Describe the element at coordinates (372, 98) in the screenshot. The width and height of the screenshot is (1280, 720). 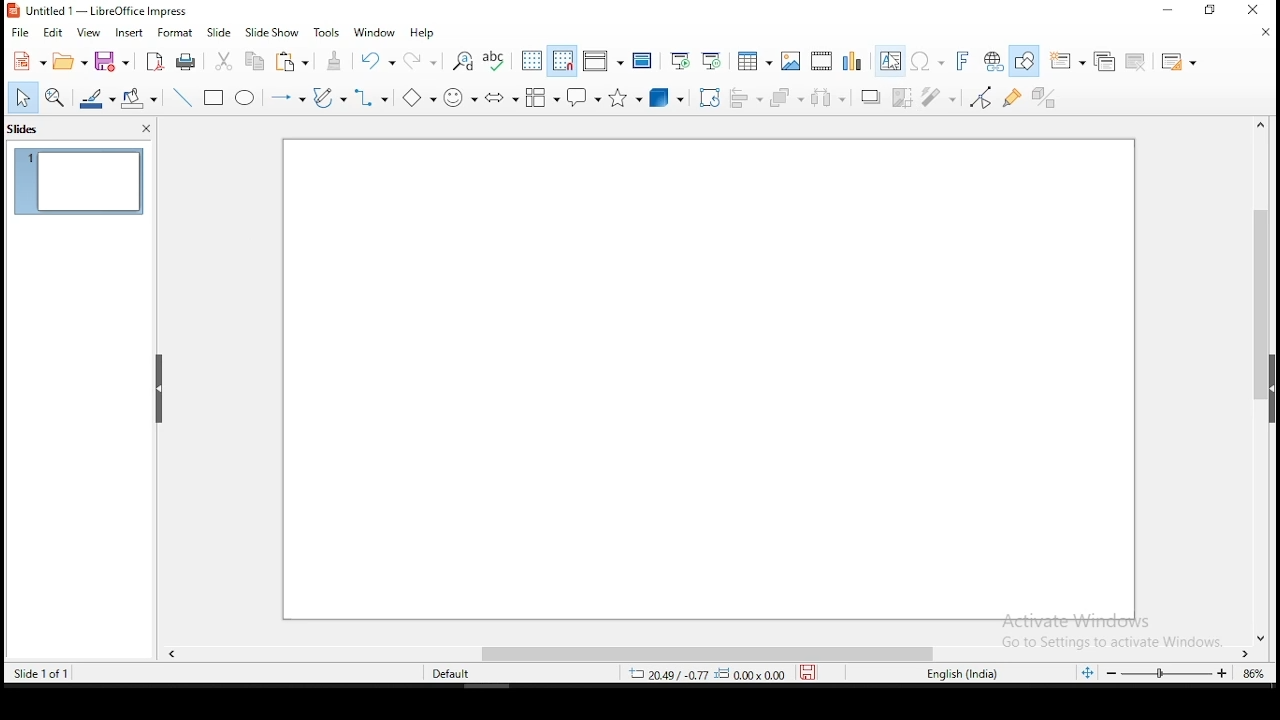
I see `connectors` at that location.